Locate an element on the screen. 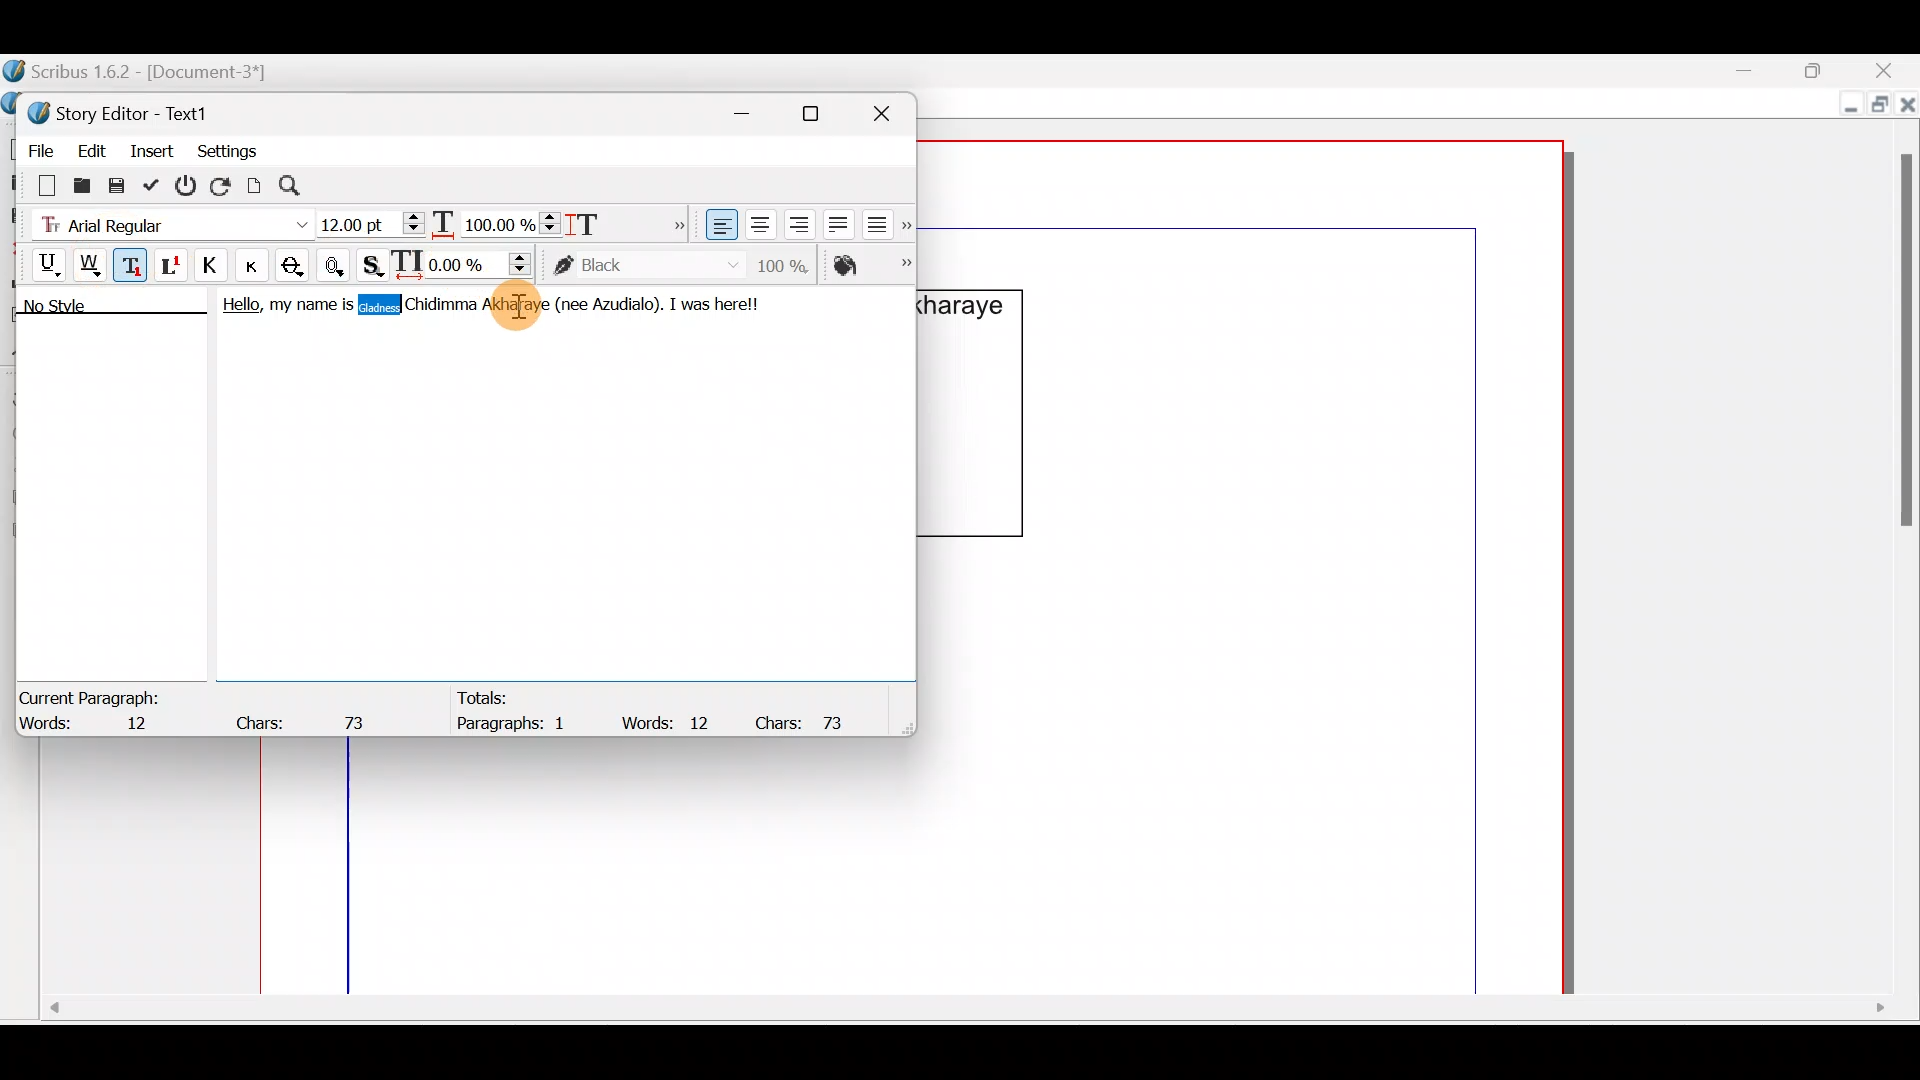  Outline is located at coordinates (338, 263).